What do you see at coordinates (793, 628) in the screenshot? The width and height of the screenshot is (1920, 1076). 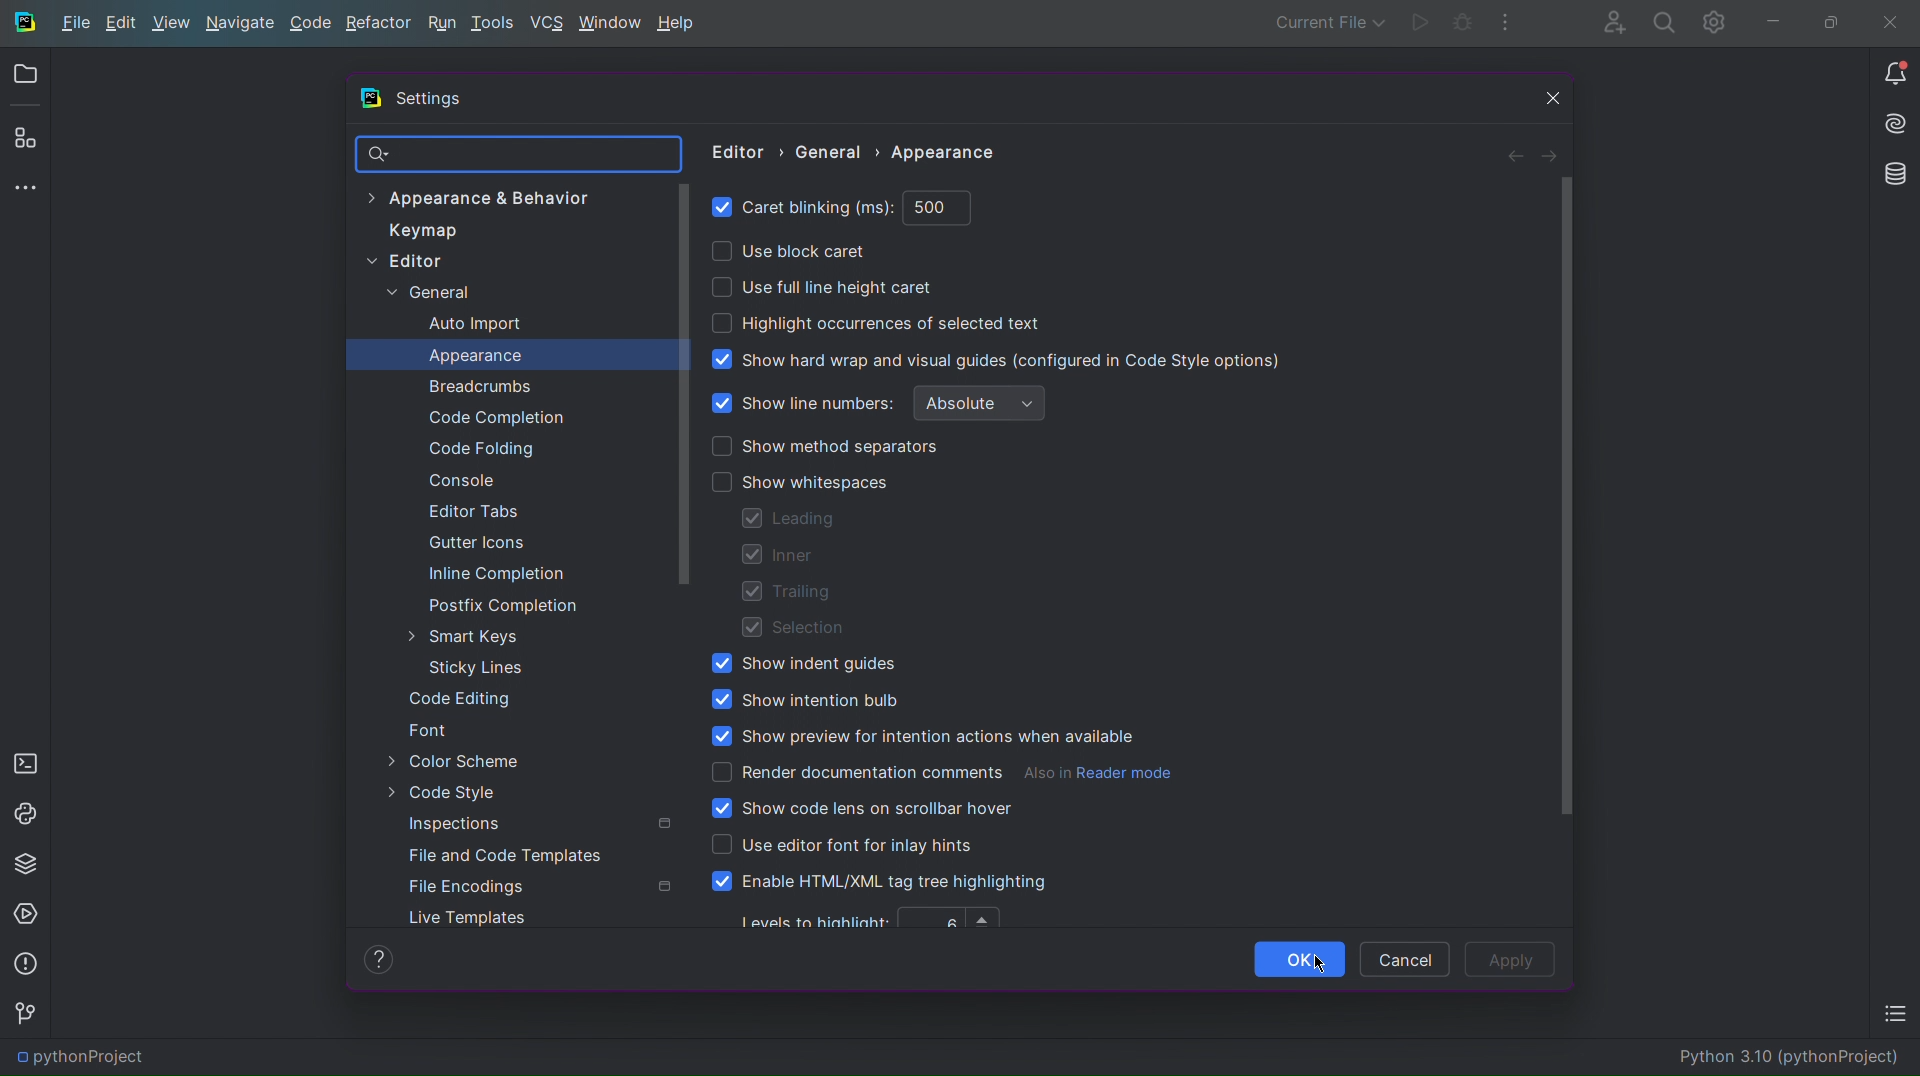 I see `Selection` at bounding box center [793, 628].